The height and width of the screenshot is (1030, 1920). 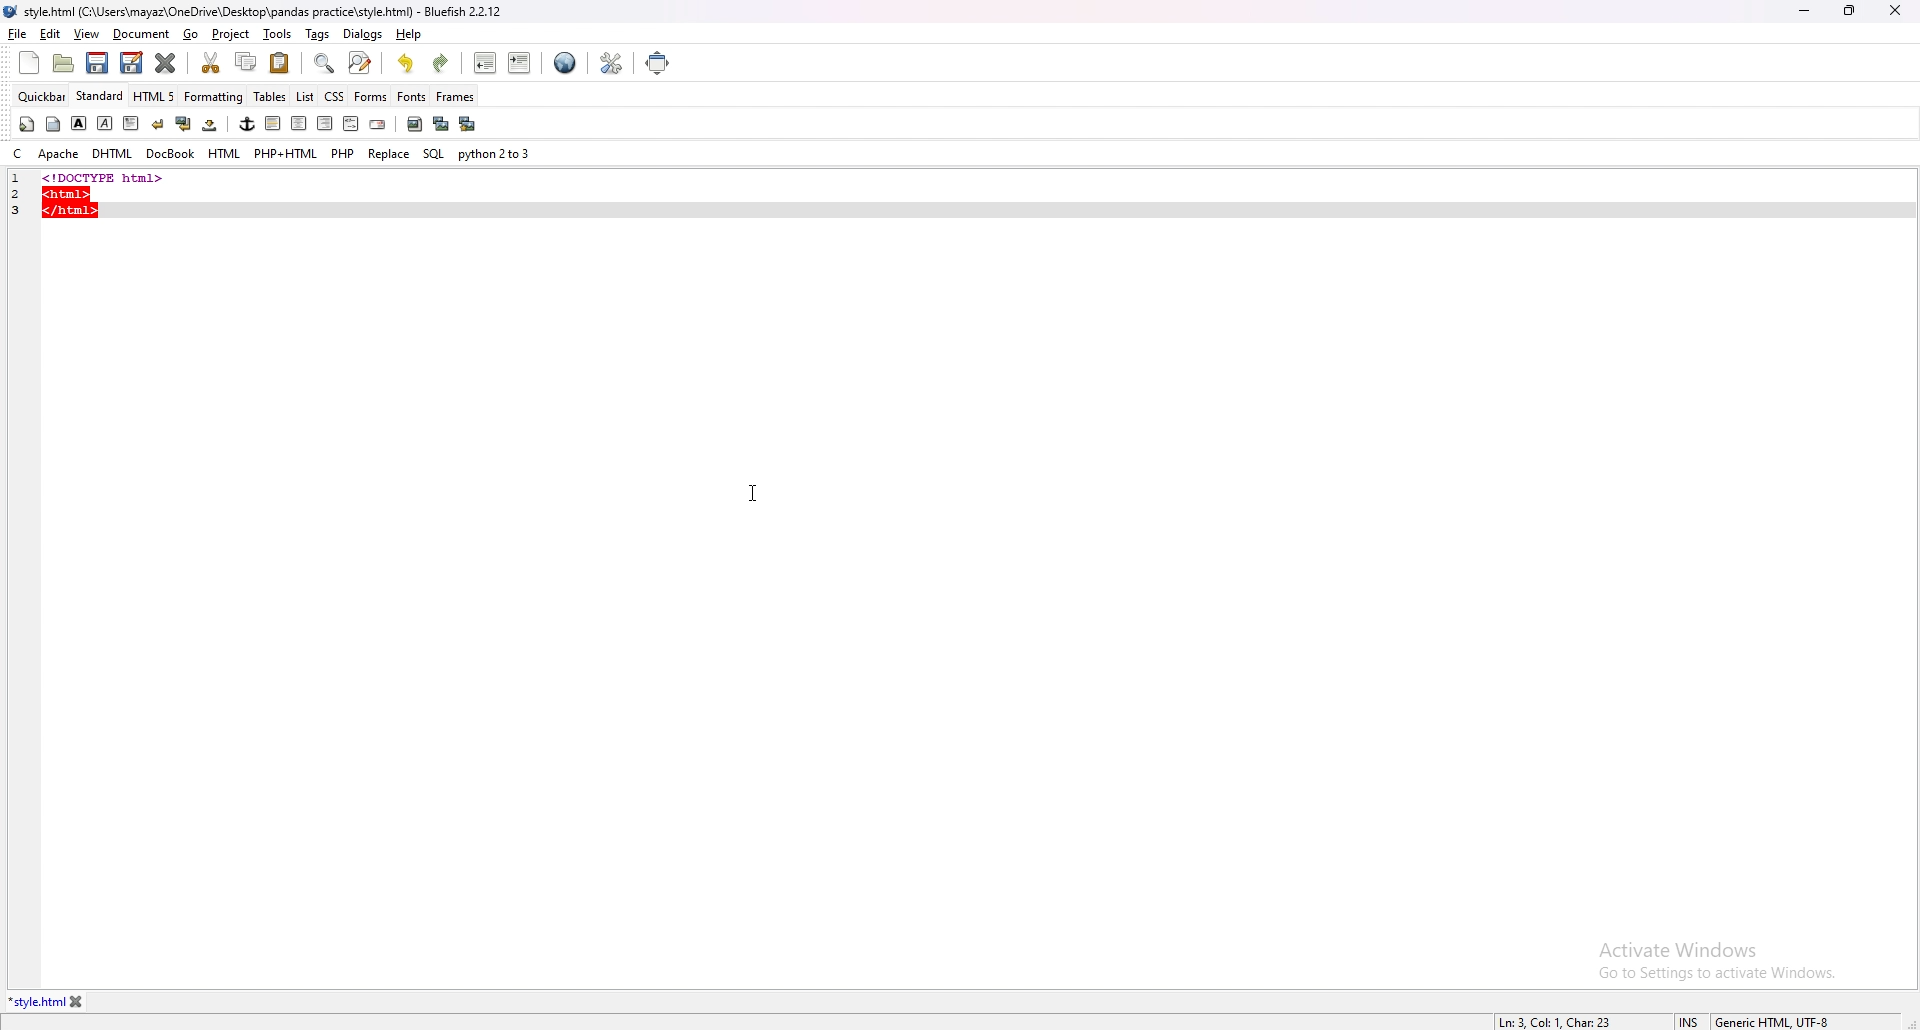 I want to click on apache, so click(x=59, y=154).